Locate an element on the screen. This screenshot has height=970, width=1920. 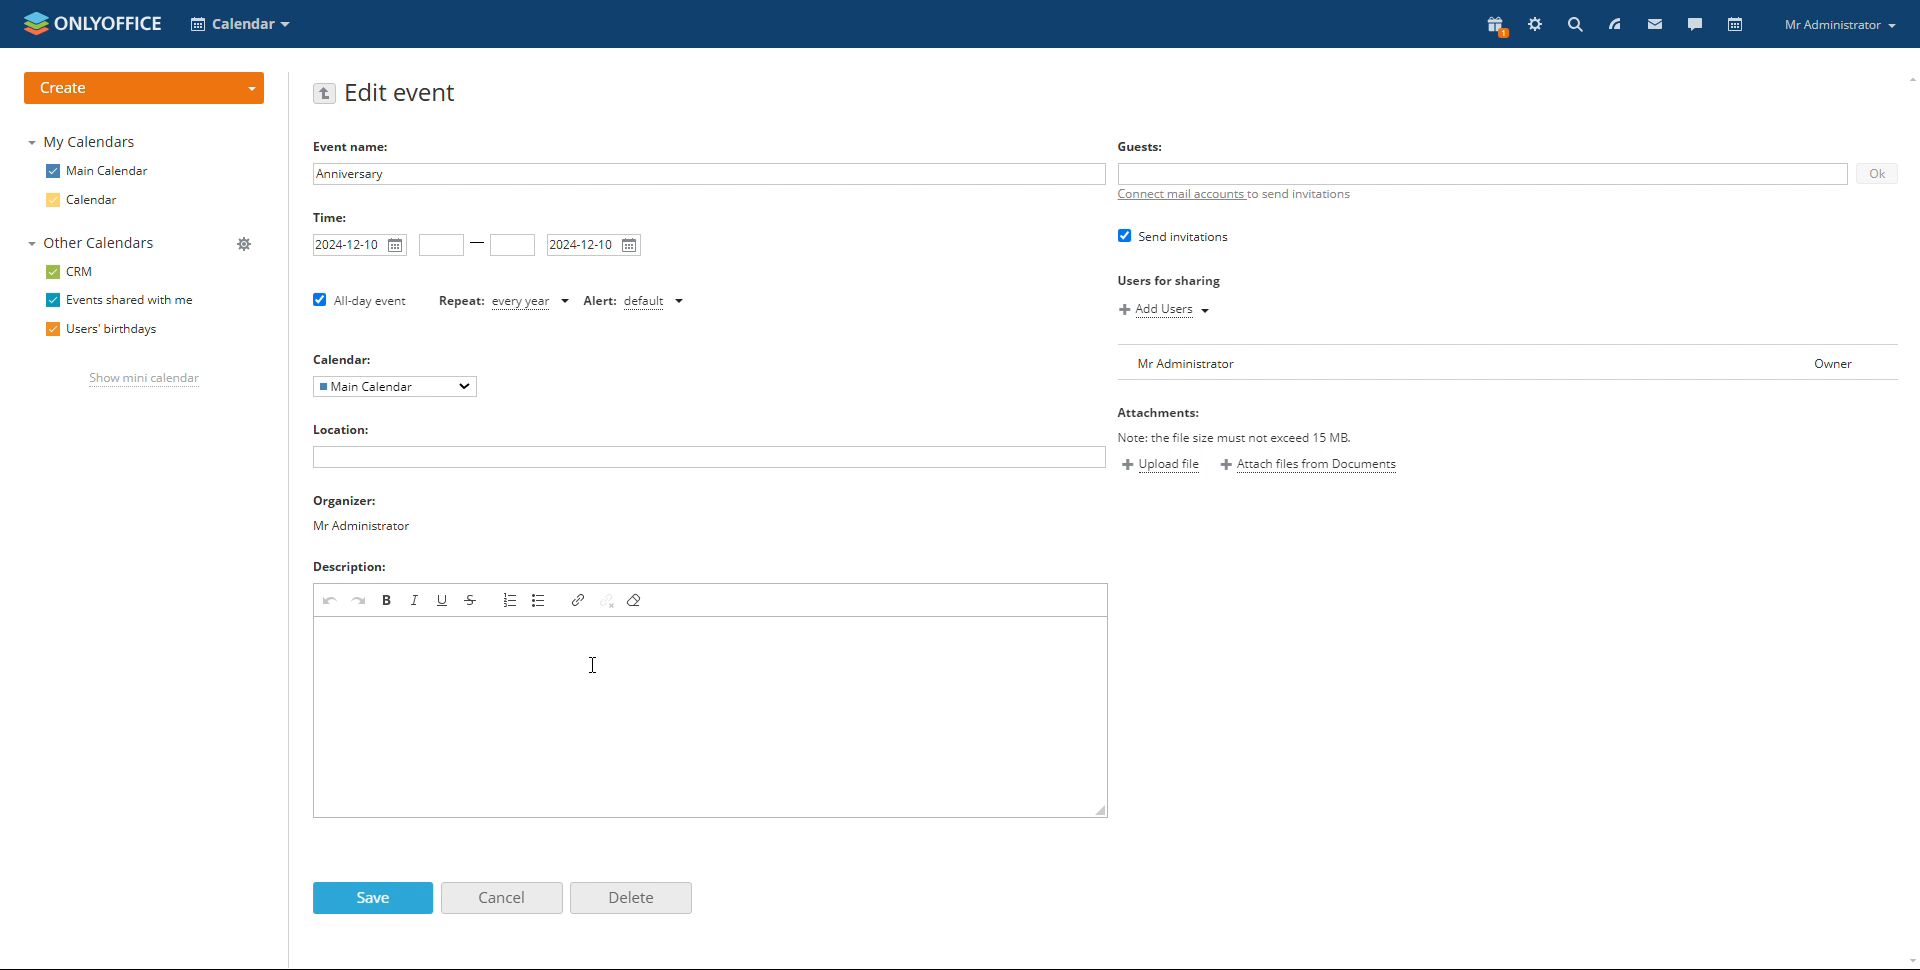
feed is located at coordinates (1613, 24).